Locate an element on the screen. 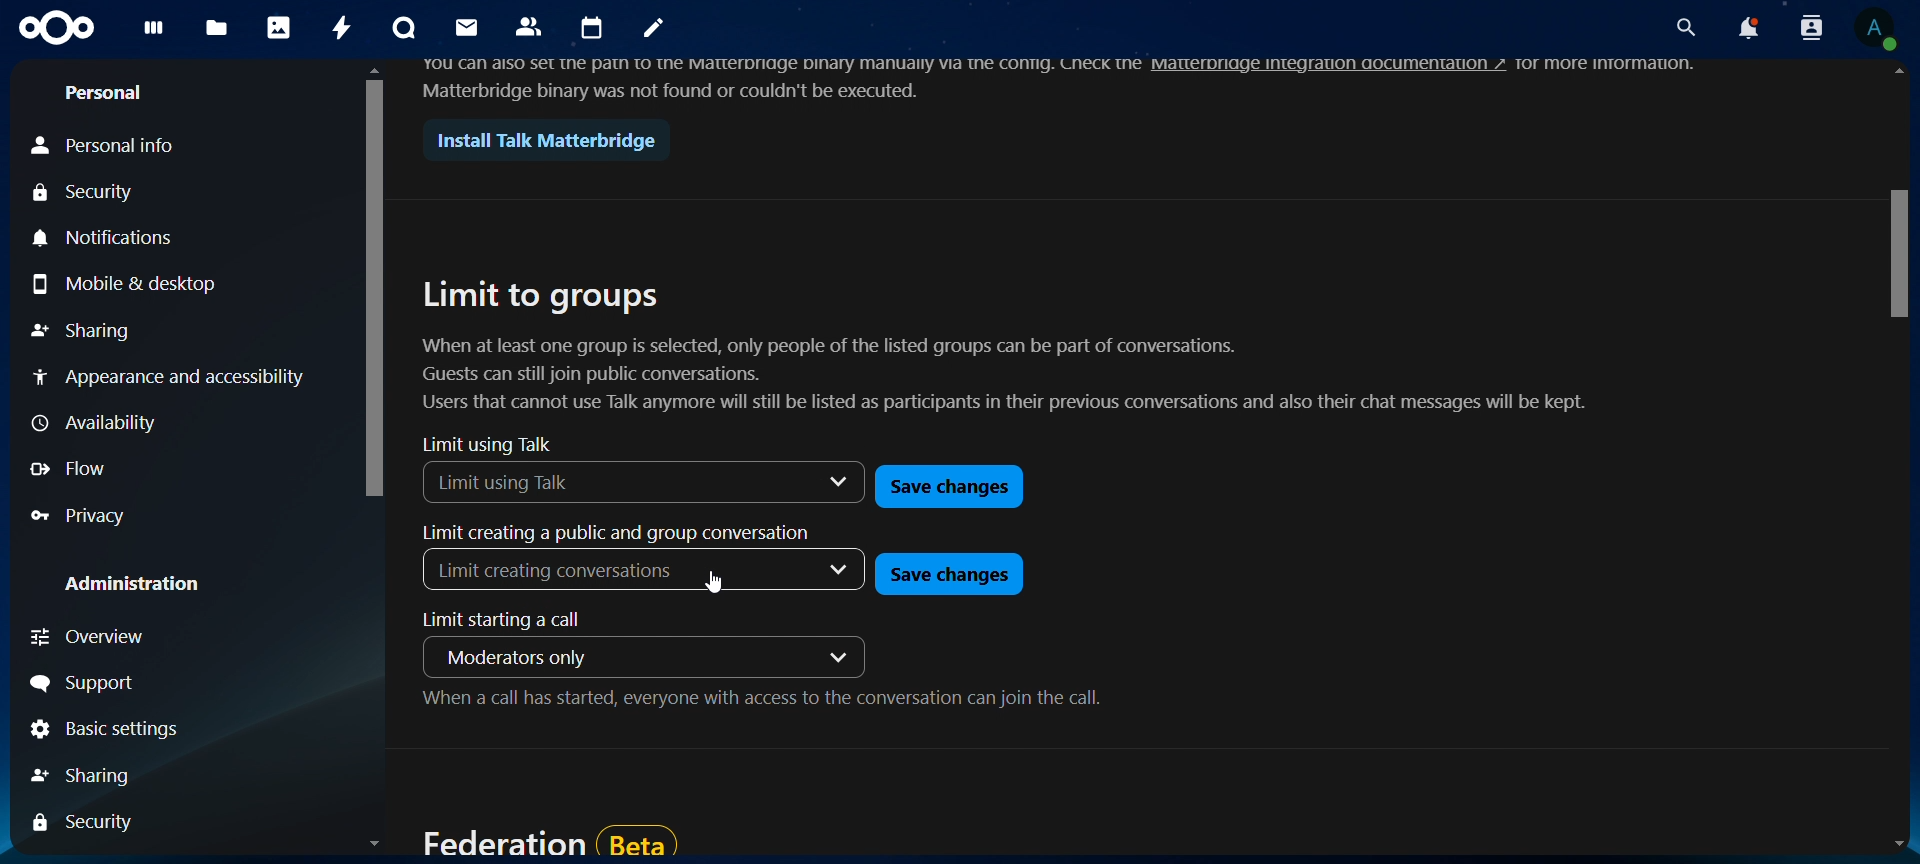 This screenshot has width=1920, height=864. Availability is located at coordinates (93, 422).